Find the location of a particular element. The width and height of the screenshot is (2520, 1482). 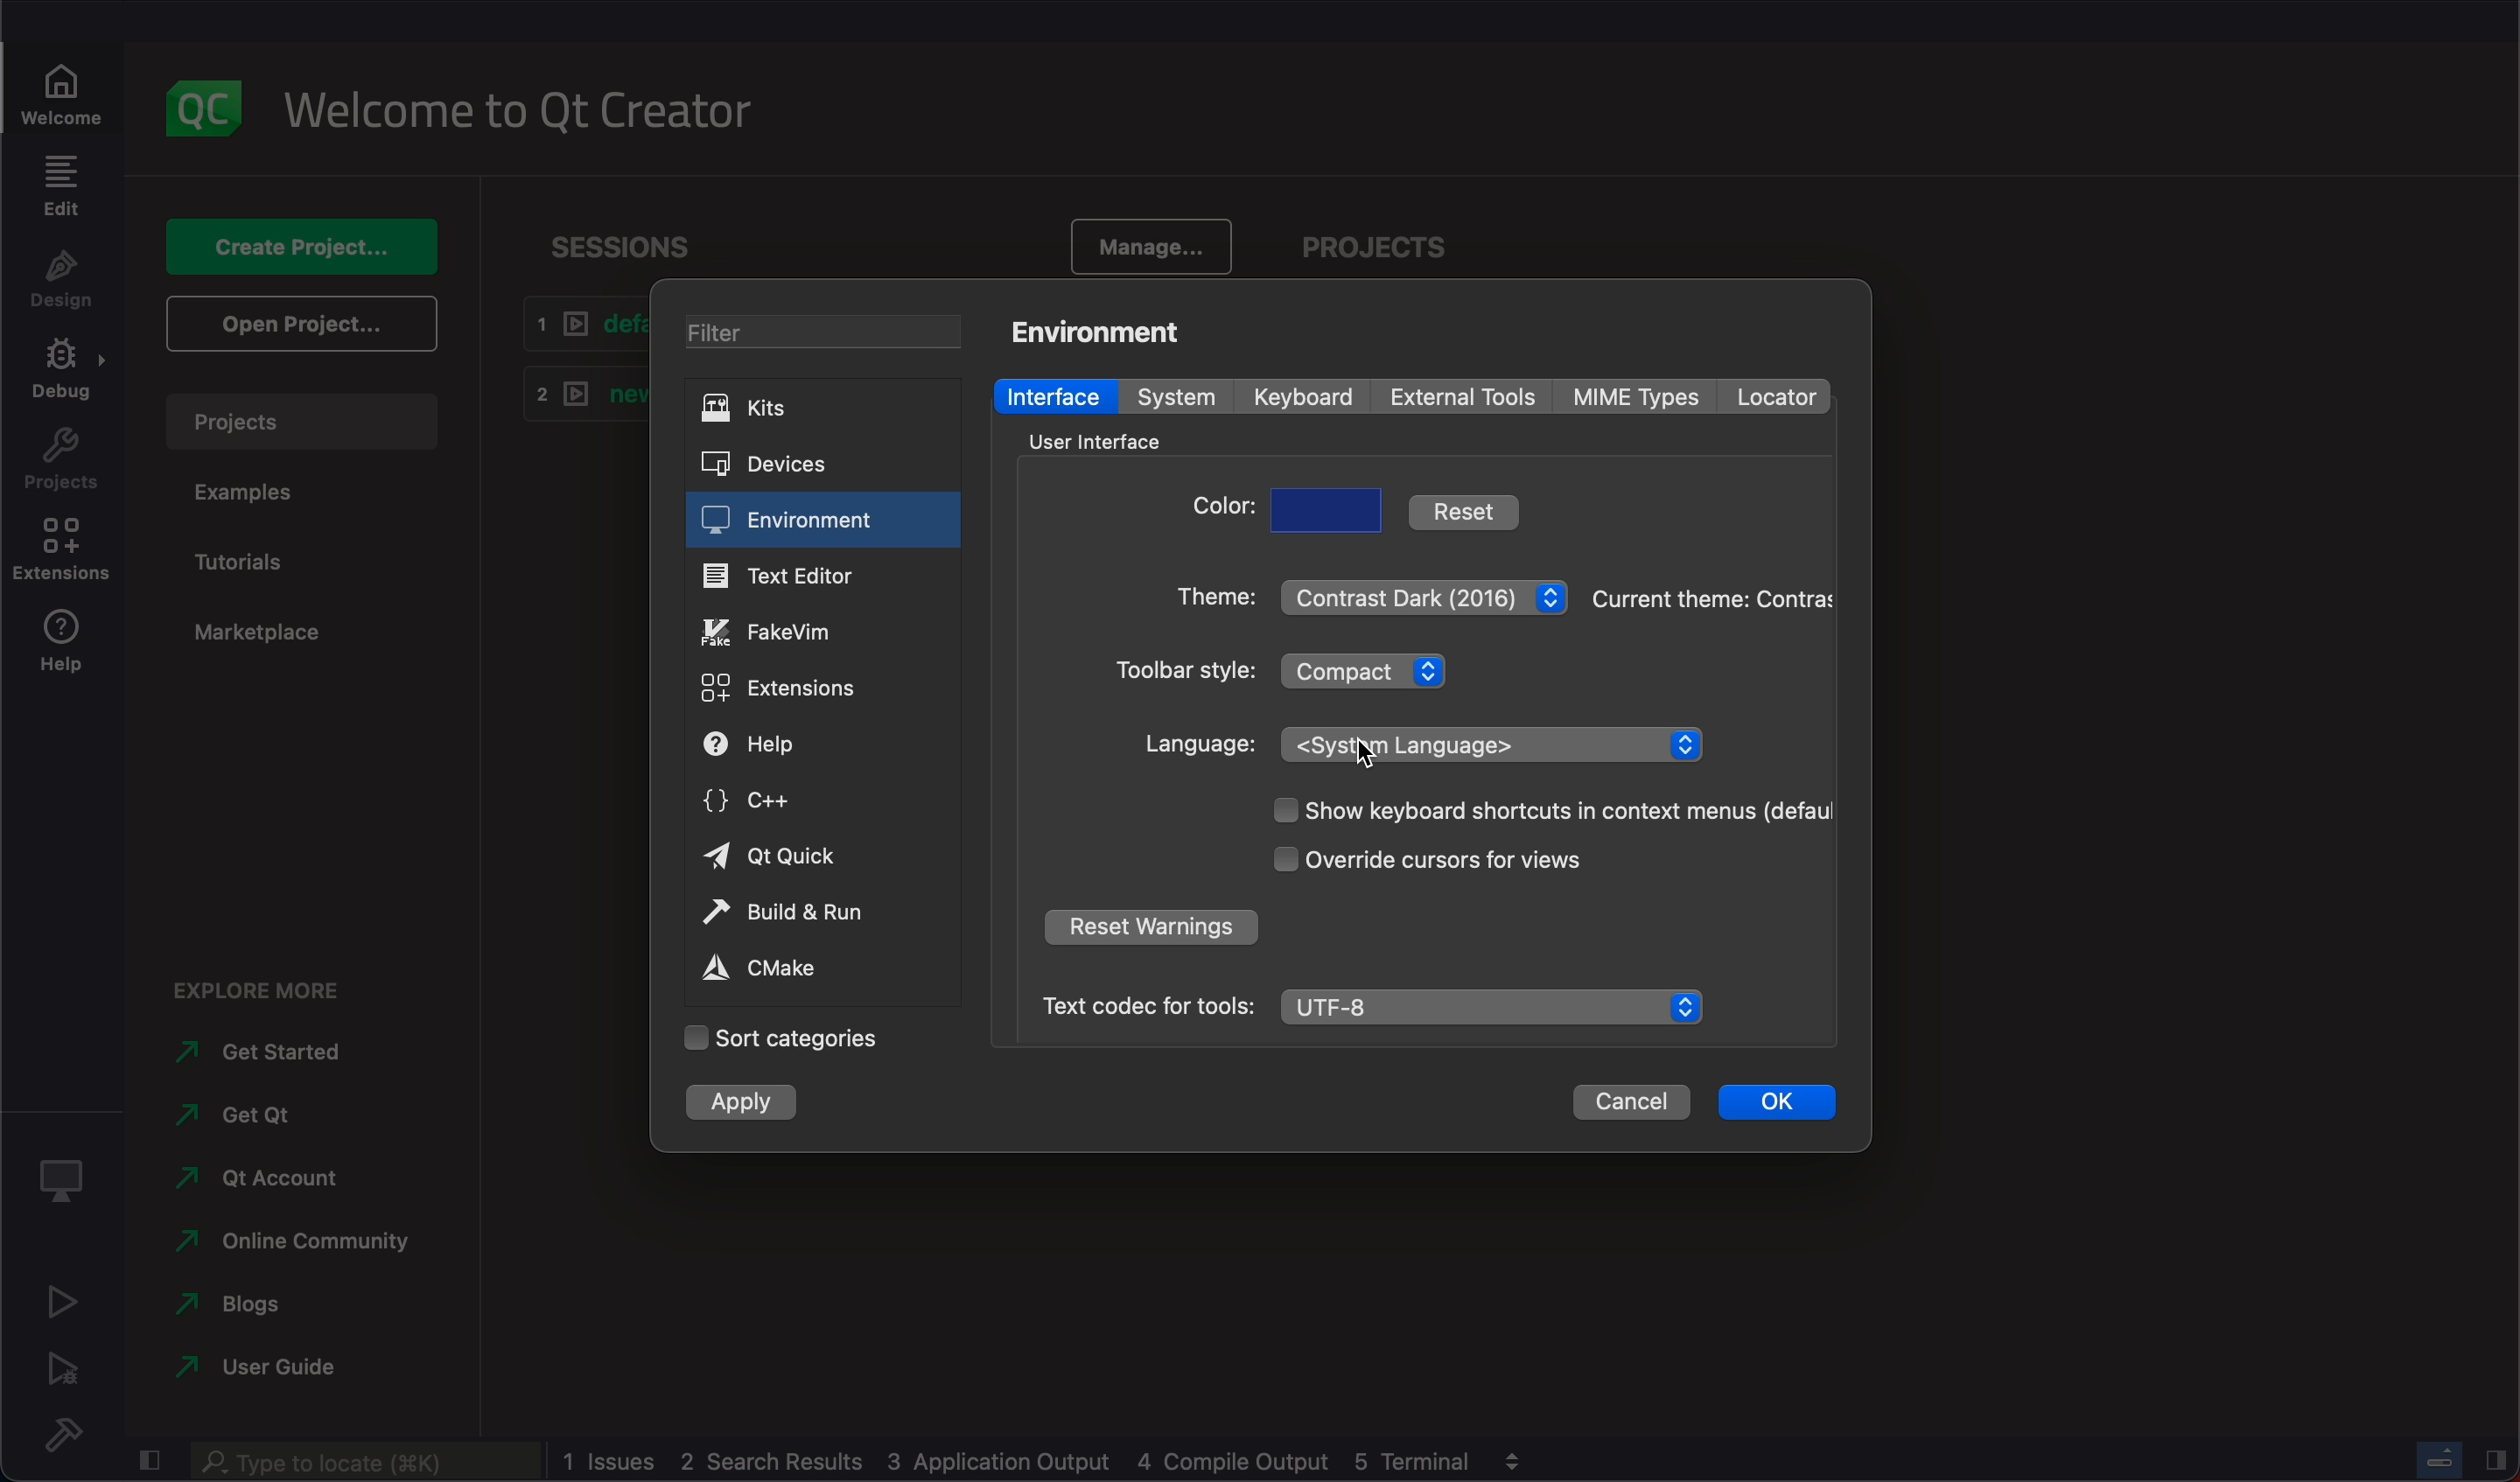

theme menu is located at coordinates (1424, 596).